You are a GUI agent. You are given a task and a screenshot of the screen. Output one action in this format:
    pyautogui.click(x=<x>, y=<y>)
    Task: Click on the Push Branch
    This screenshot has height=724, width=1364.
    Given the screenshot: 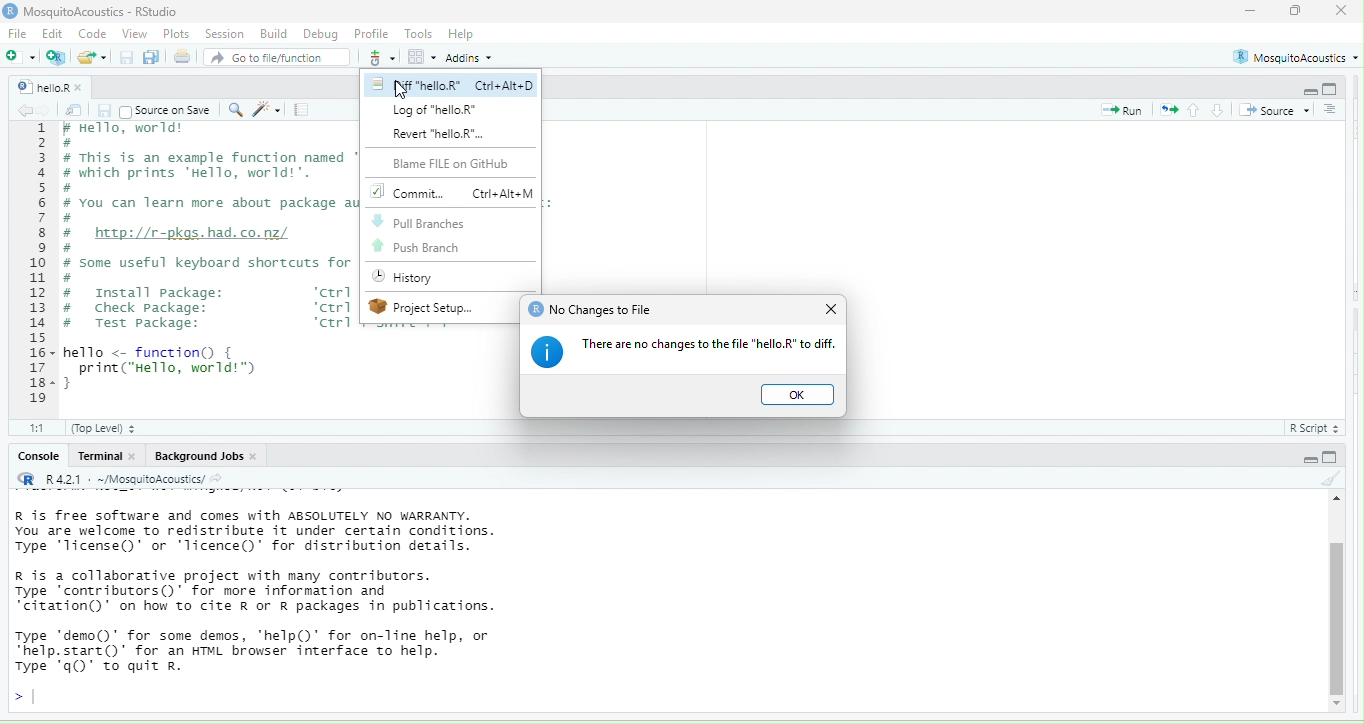 What is the action you would take?
    pyautogui.click(x=420, y=248)
    